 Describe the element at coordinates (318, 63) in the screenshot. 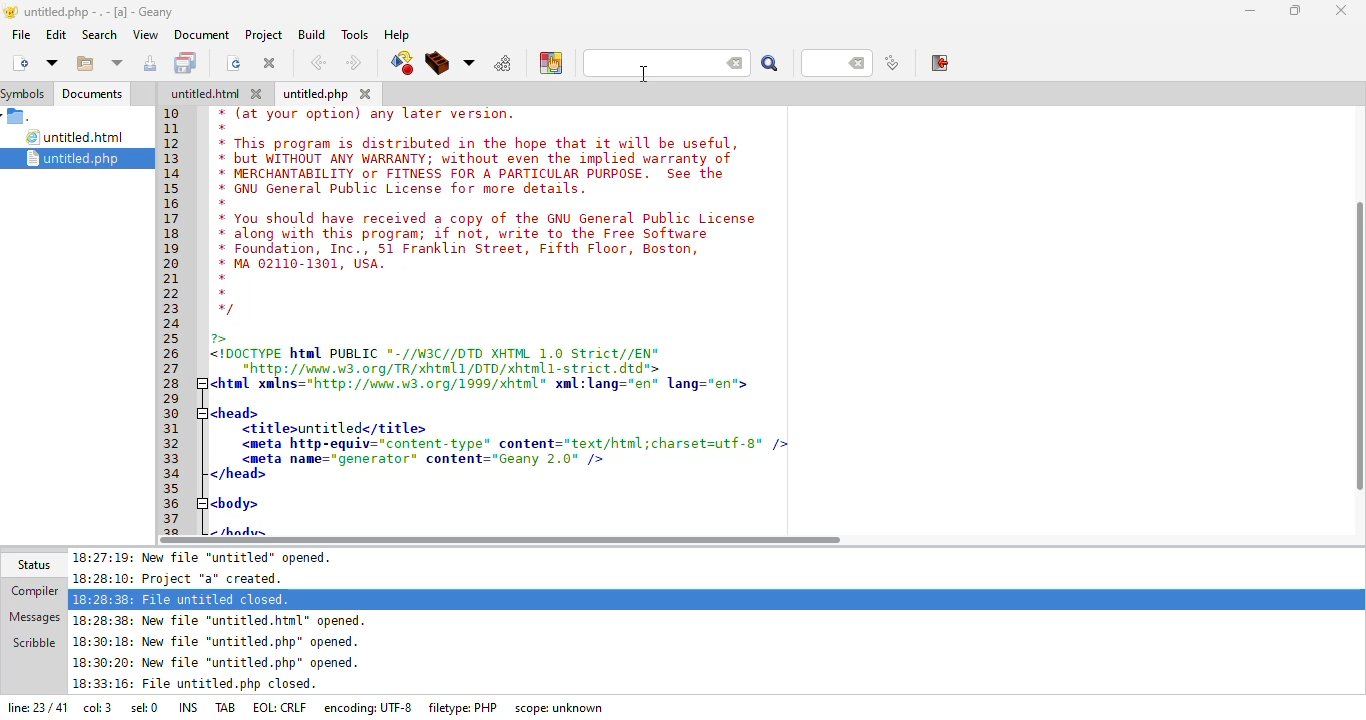

I see `back` at that location.